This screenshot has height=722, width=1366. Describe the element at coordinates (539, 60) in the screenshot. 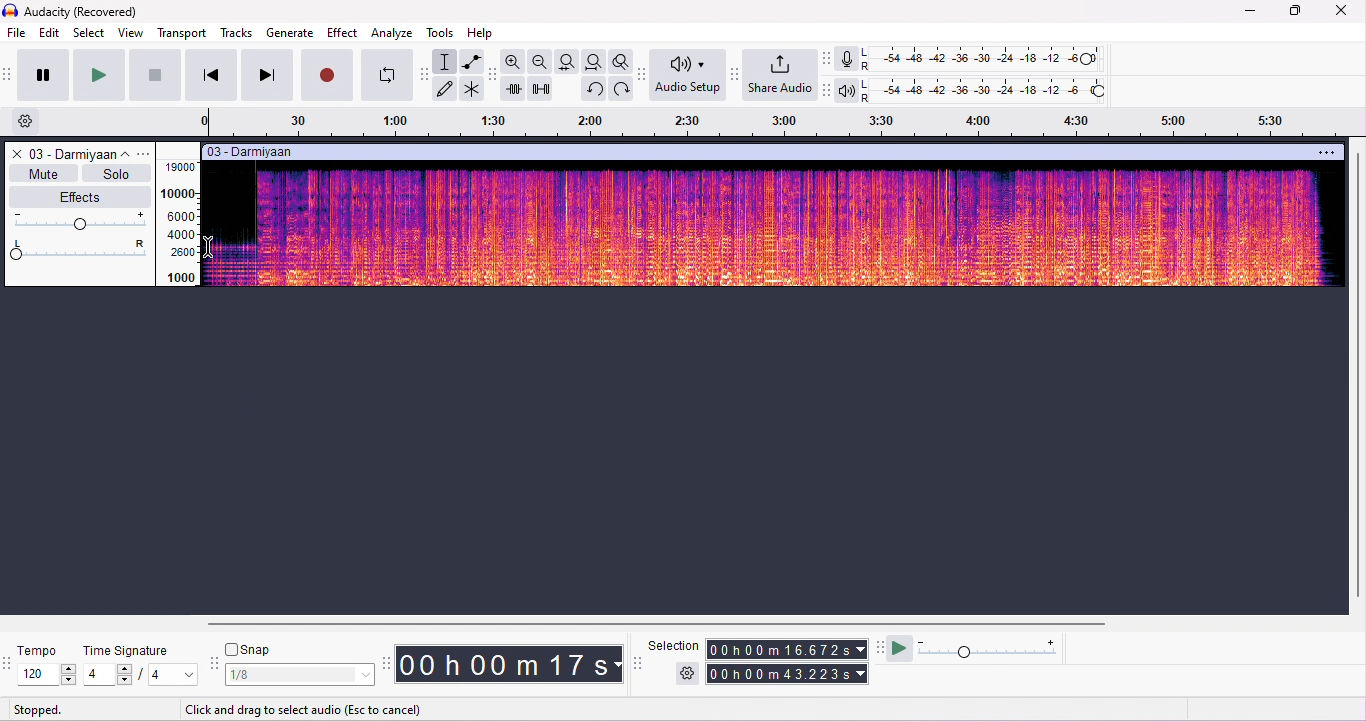

I see `zoom out` at that location.